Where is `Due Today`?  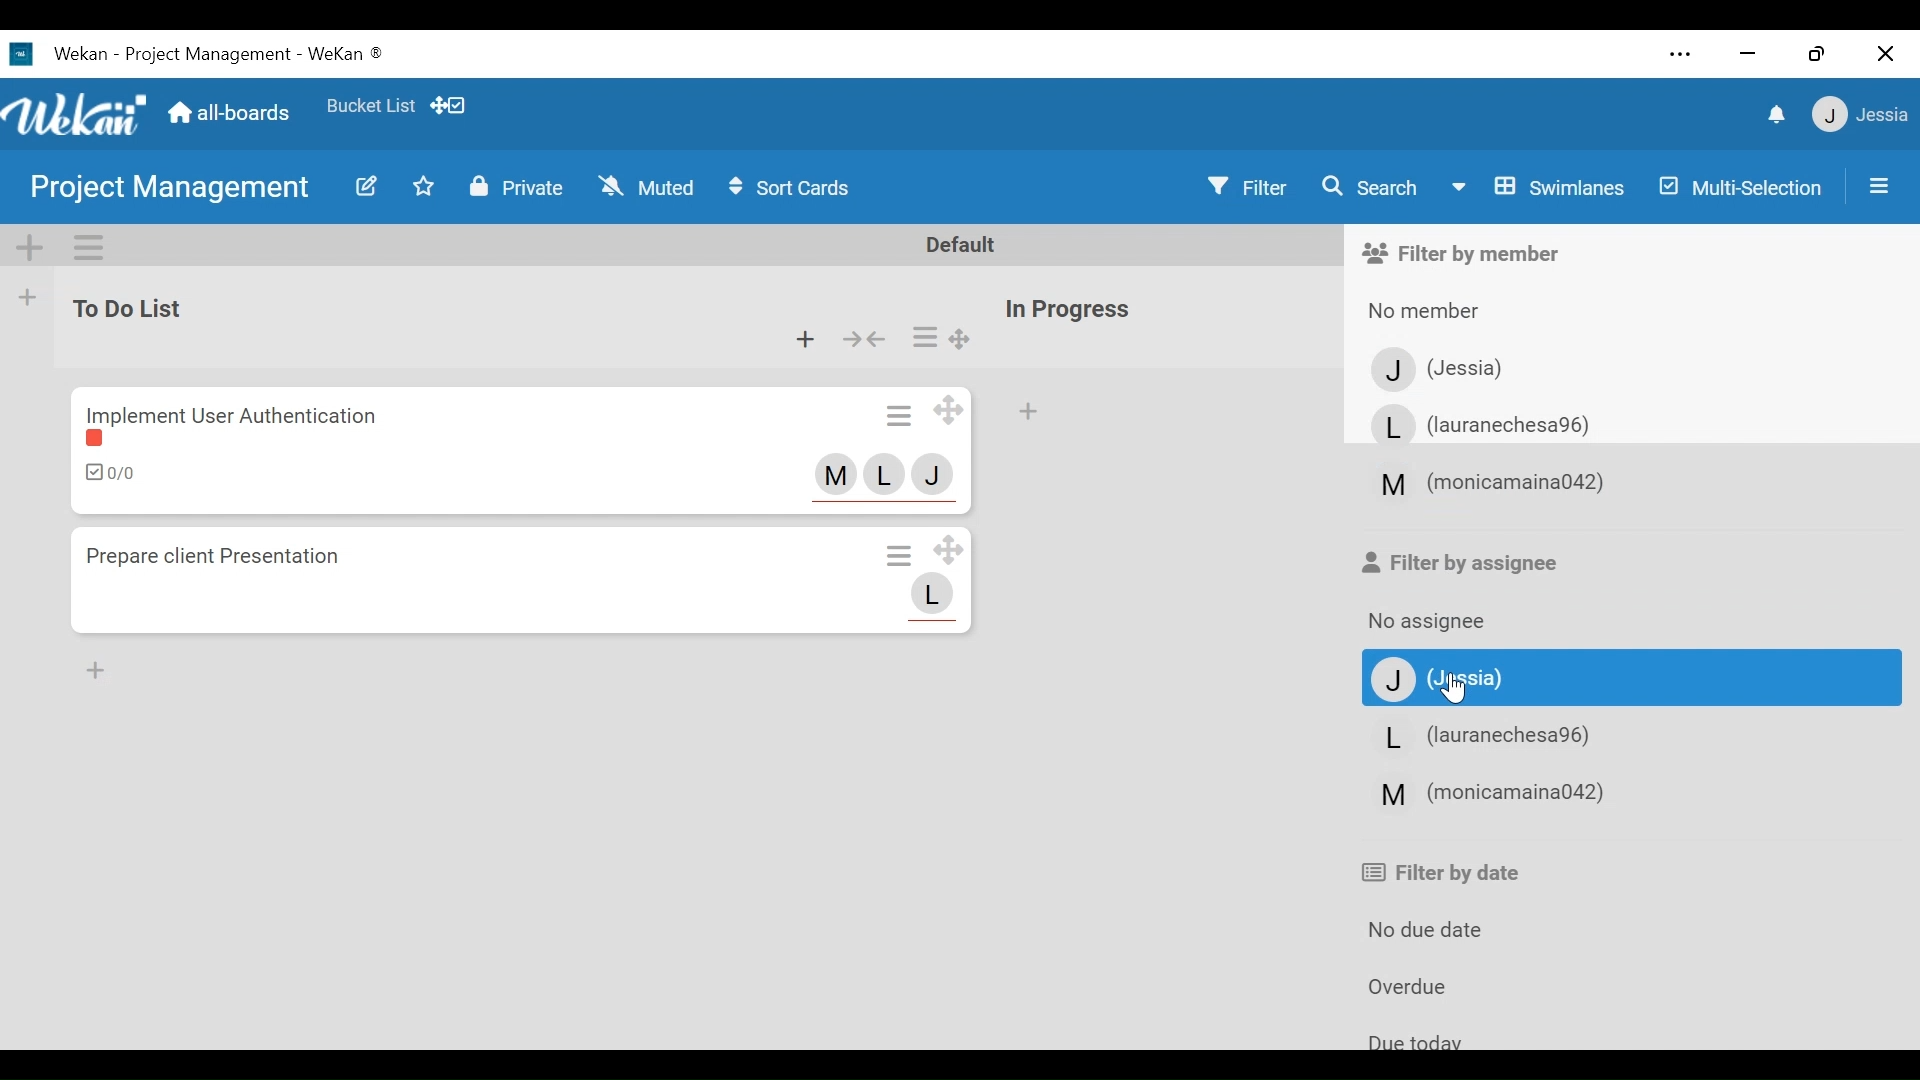 Due Today is located at coordinates (1427, 1042).